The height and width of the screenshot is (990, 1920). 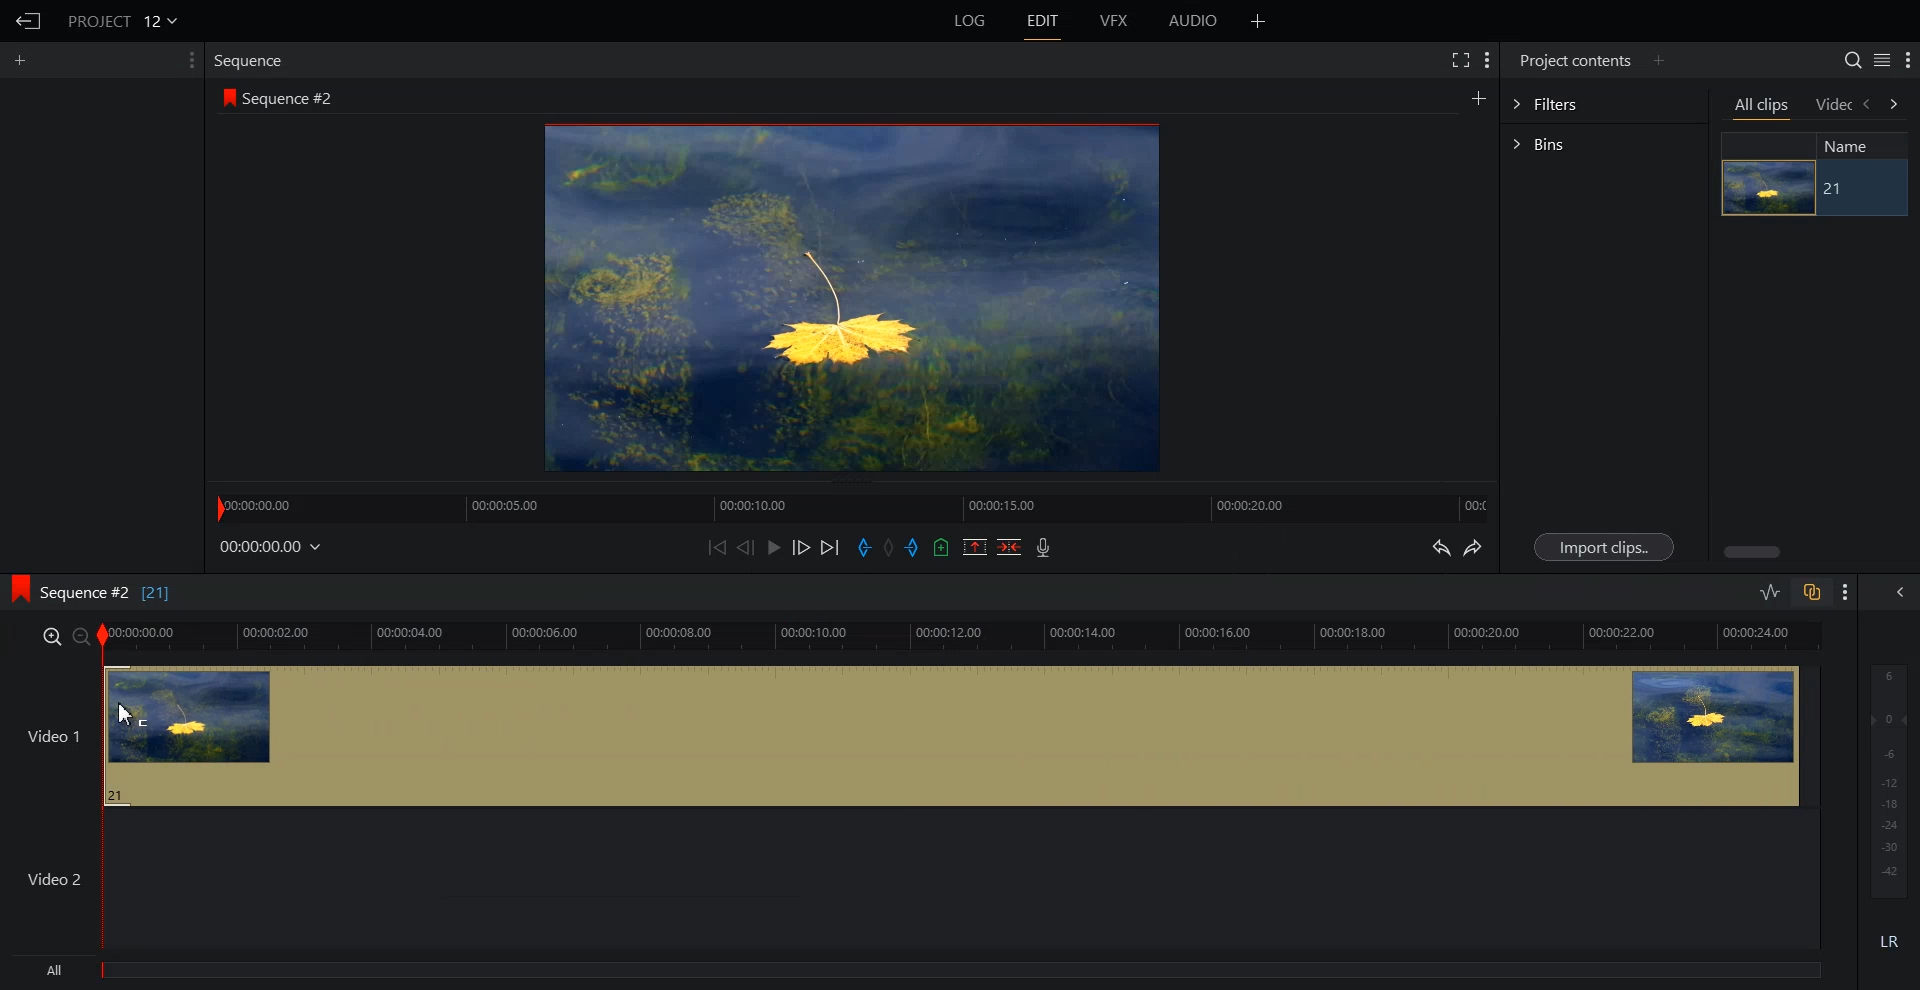 What do you see at coordinates (1854, 146) in the screenshot?
I see `Name` at bounding box center [1854, 146].